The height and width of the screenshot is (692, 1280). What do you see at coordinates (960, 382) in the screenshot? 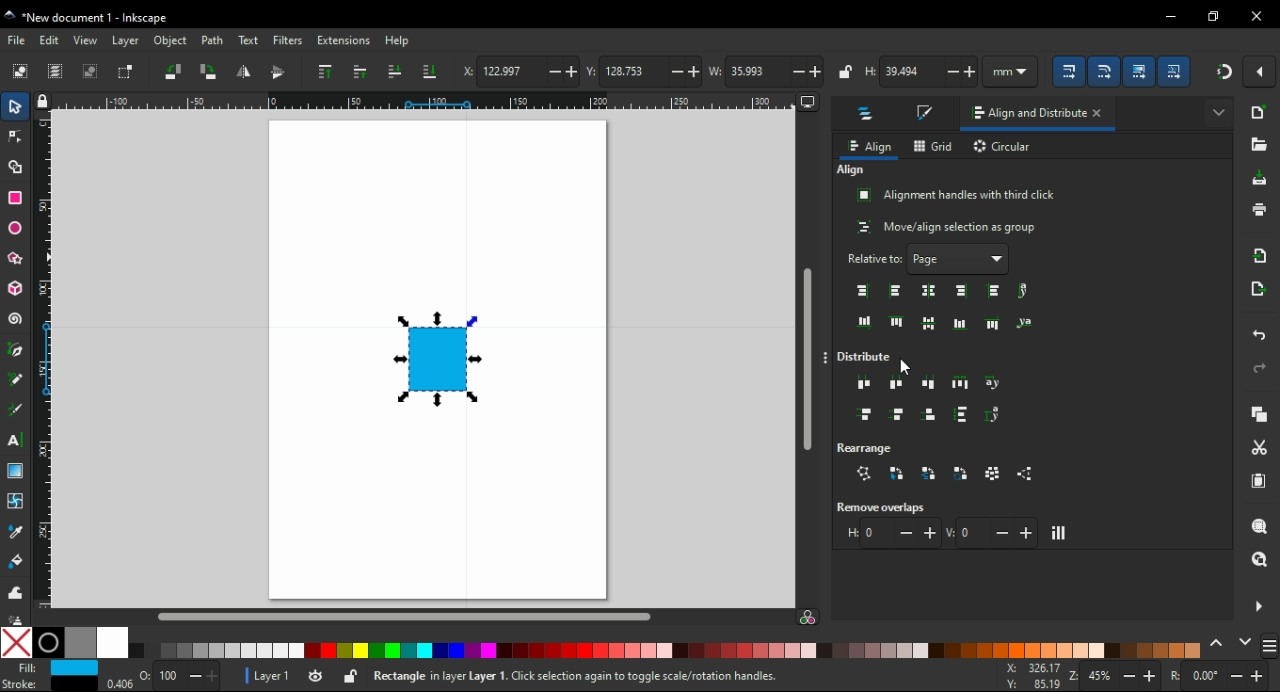
I see `distribute horizontally with even horizontal gaps` at bounding box center [960, 382].